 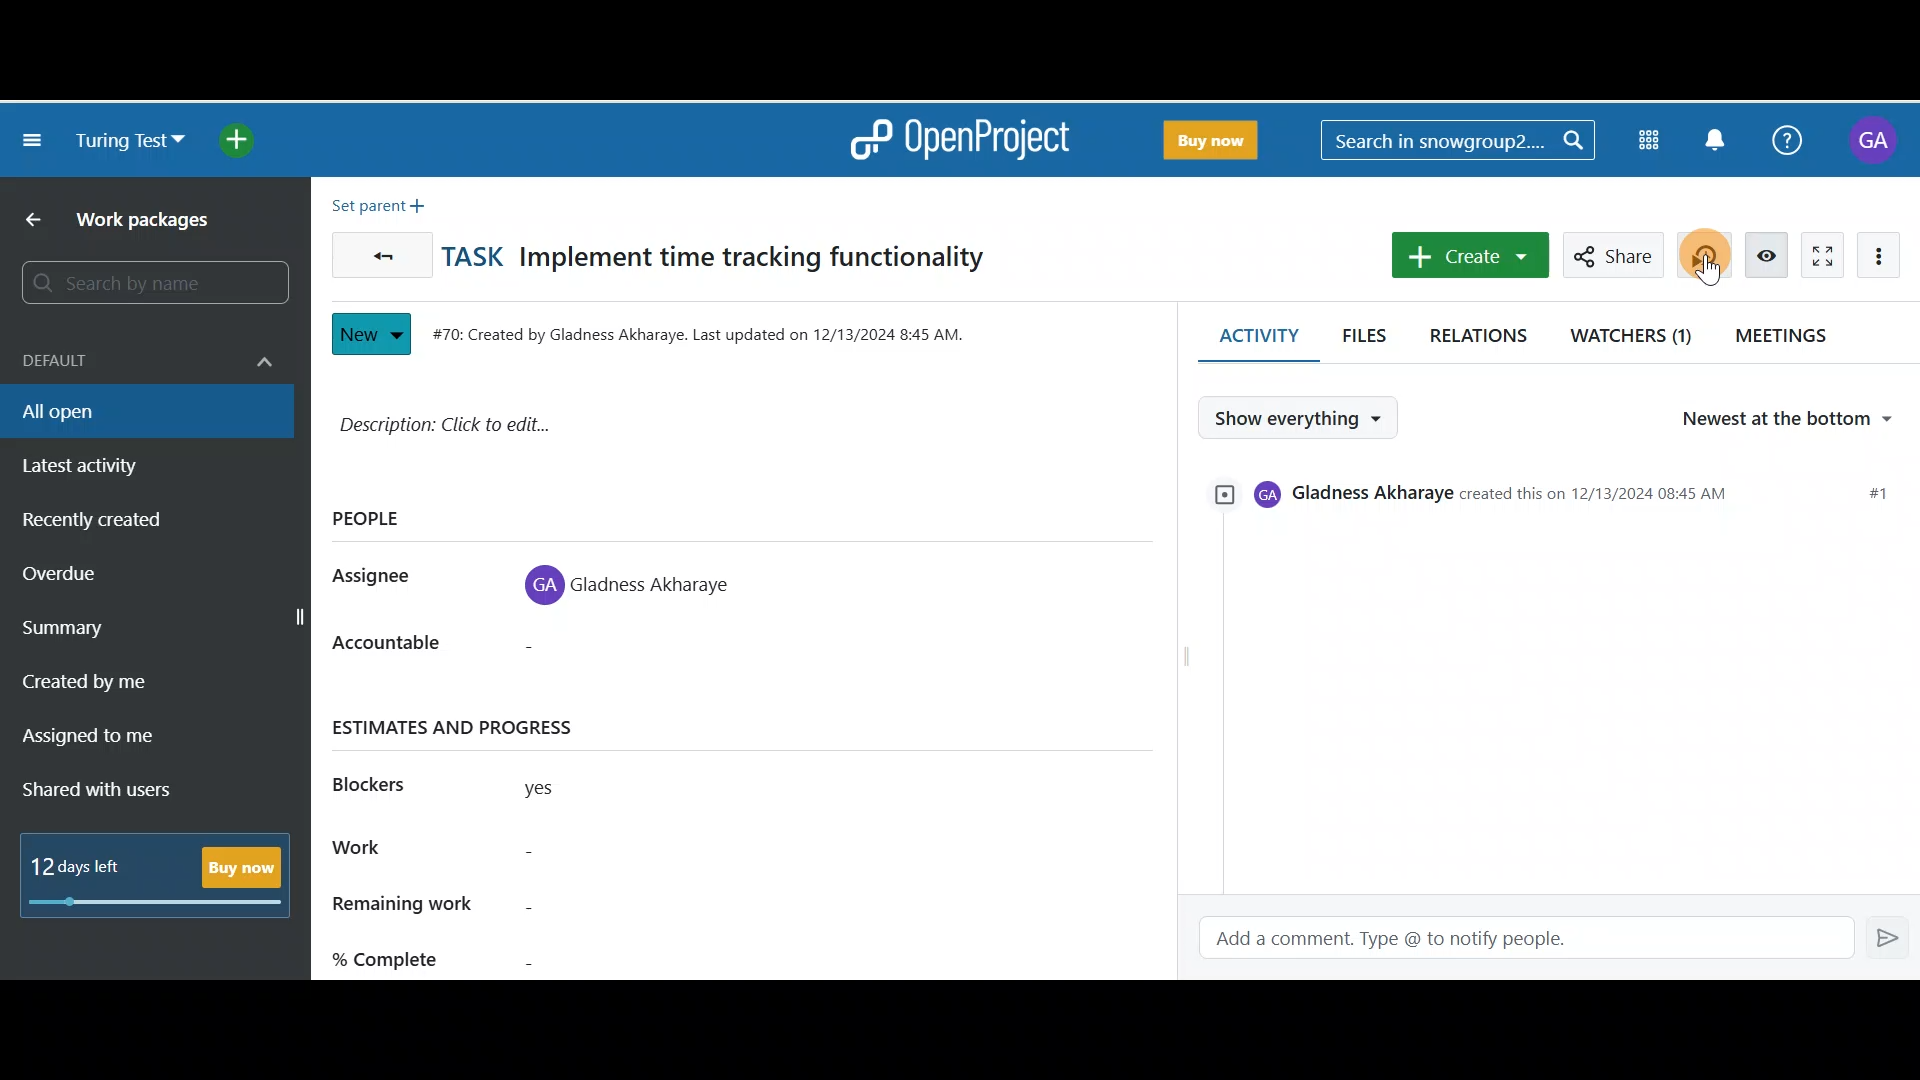 I want to click on Collapse project menu, so click(x=34, y=143).